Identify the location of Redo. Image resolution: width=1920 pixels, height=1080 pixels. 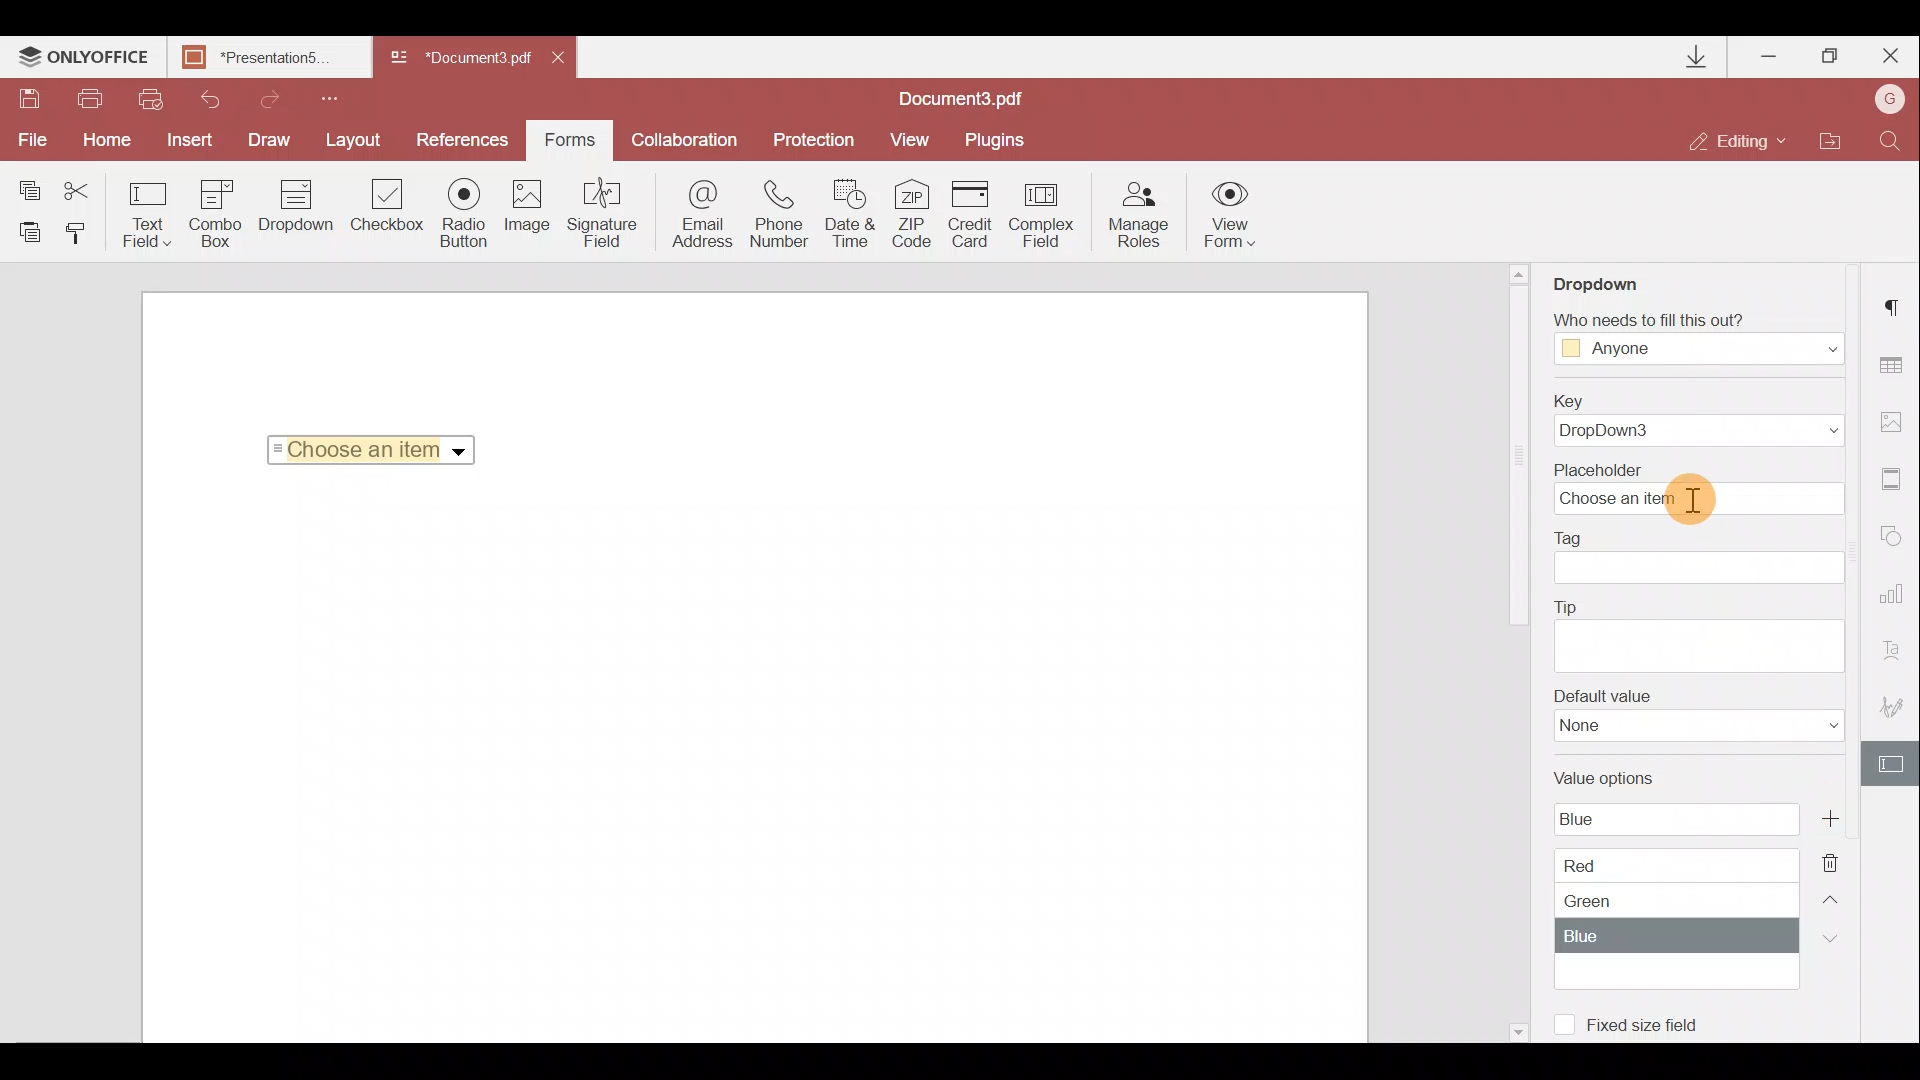
(271, 97).